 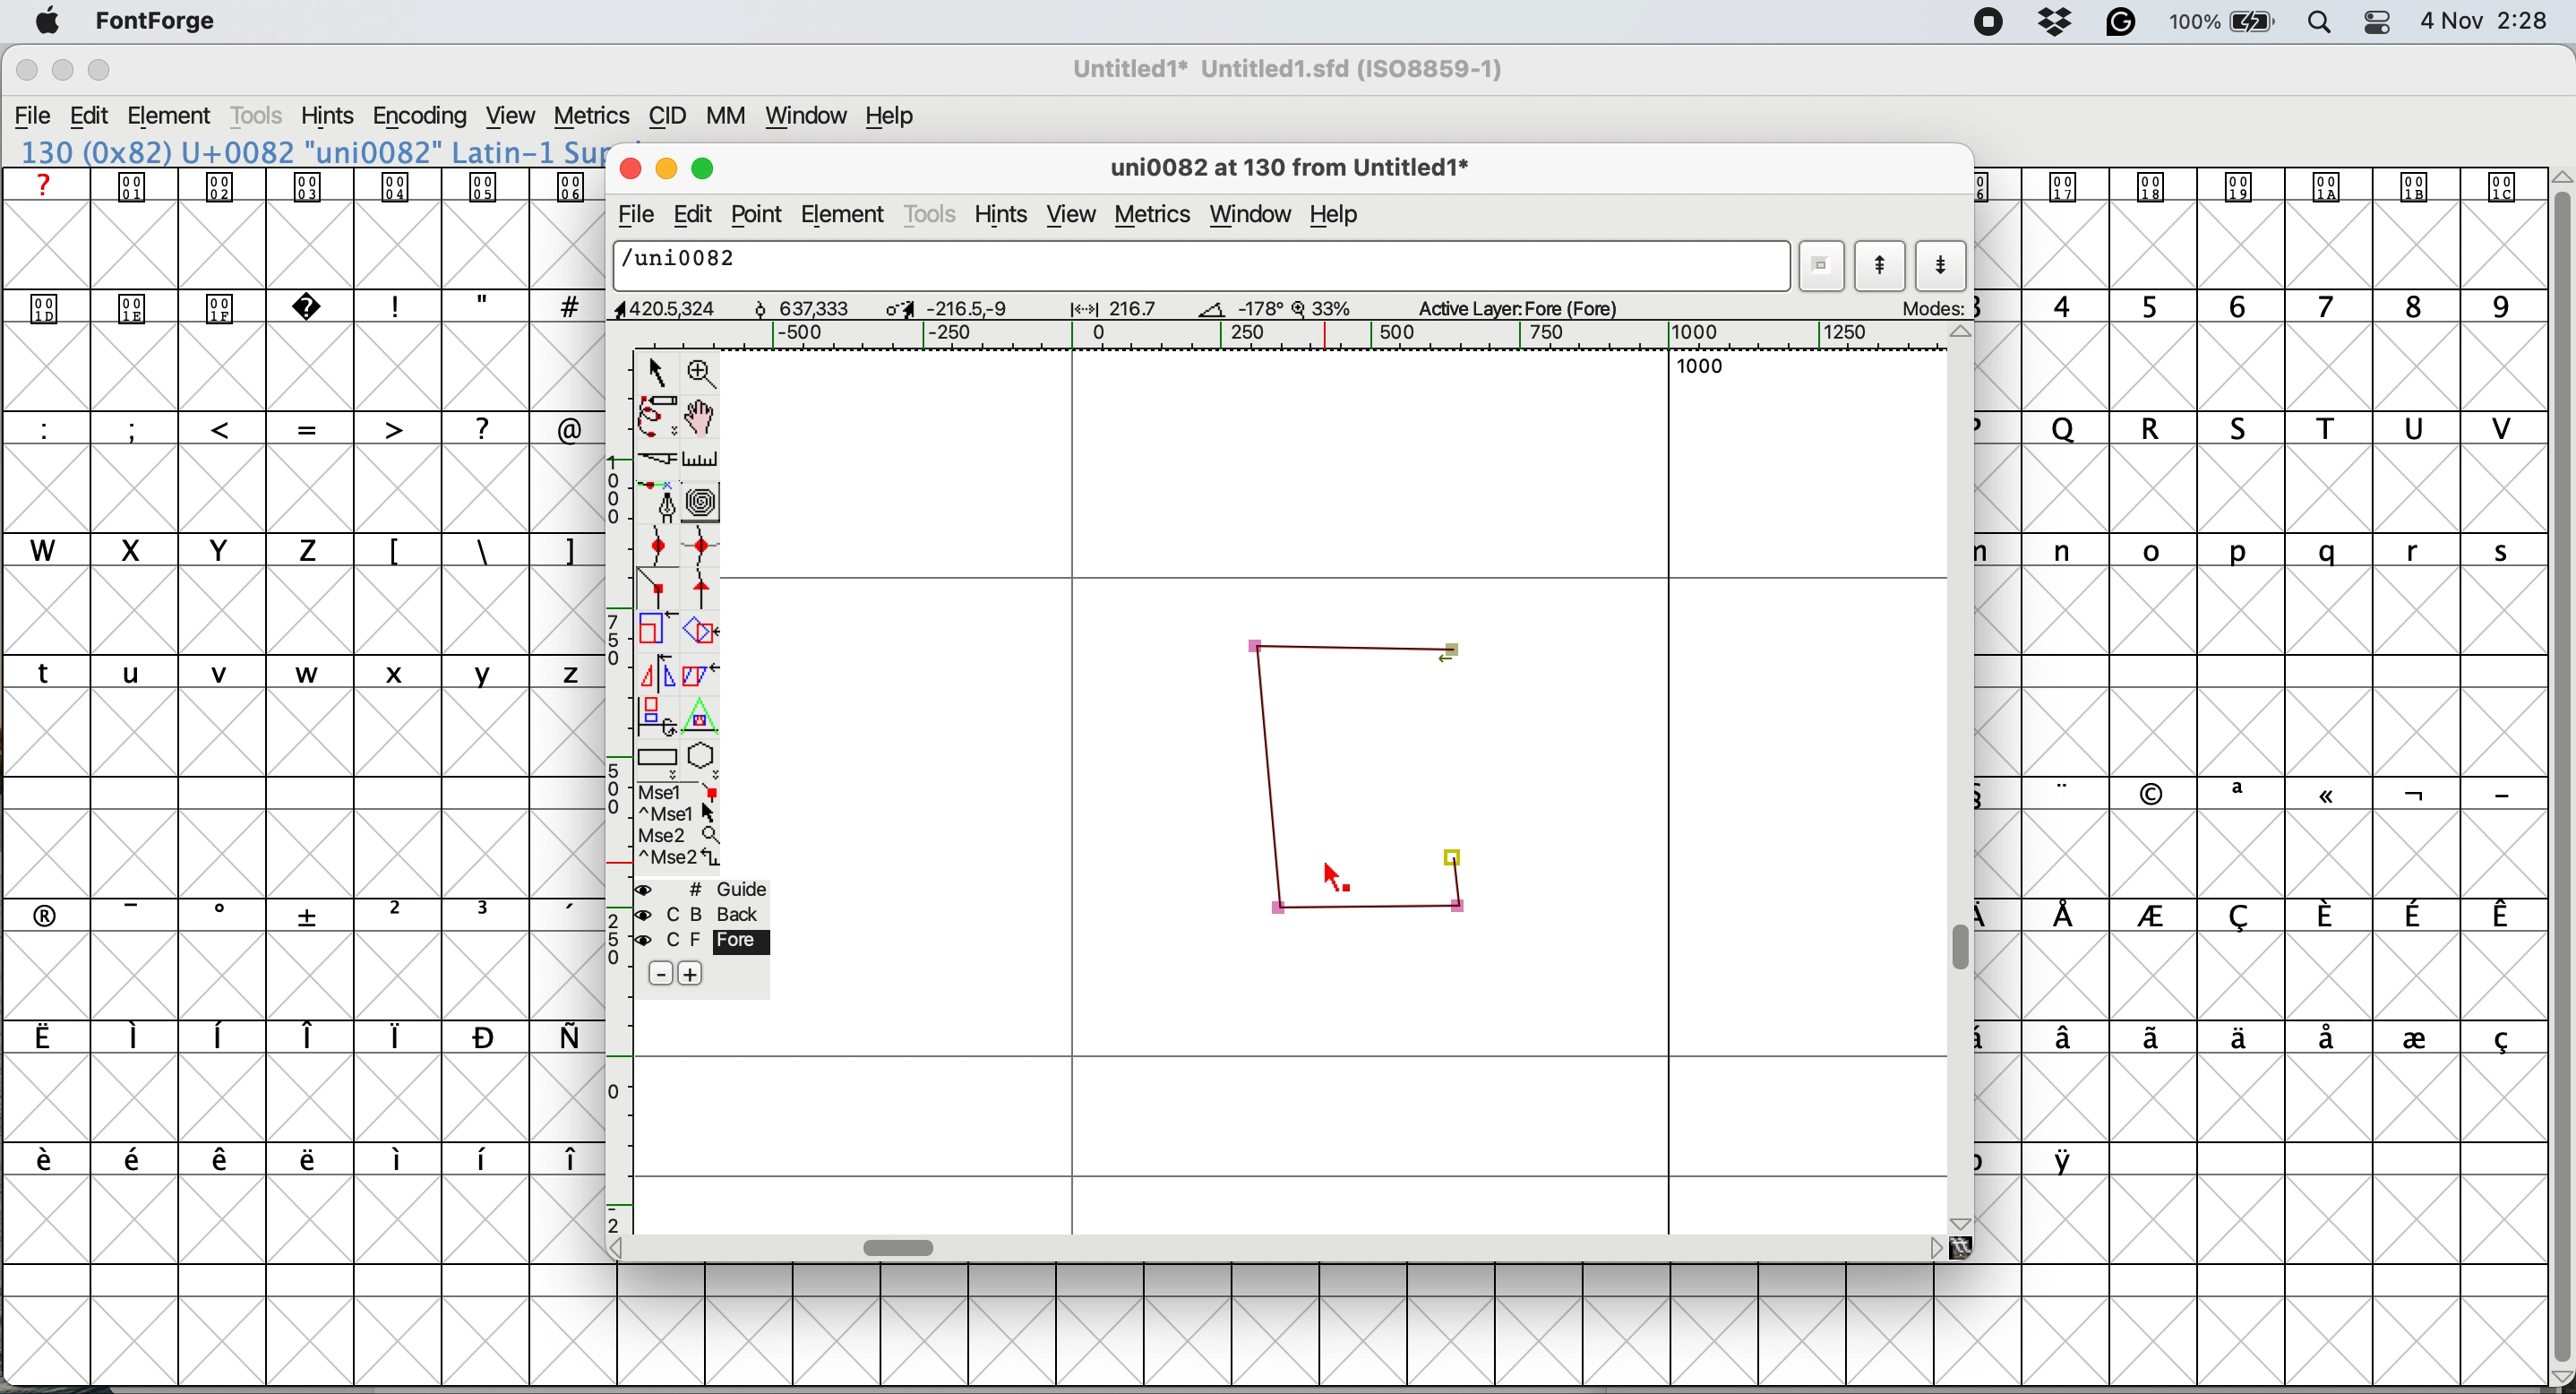 I want to click on symbols, so click(x=2274, y=1040).